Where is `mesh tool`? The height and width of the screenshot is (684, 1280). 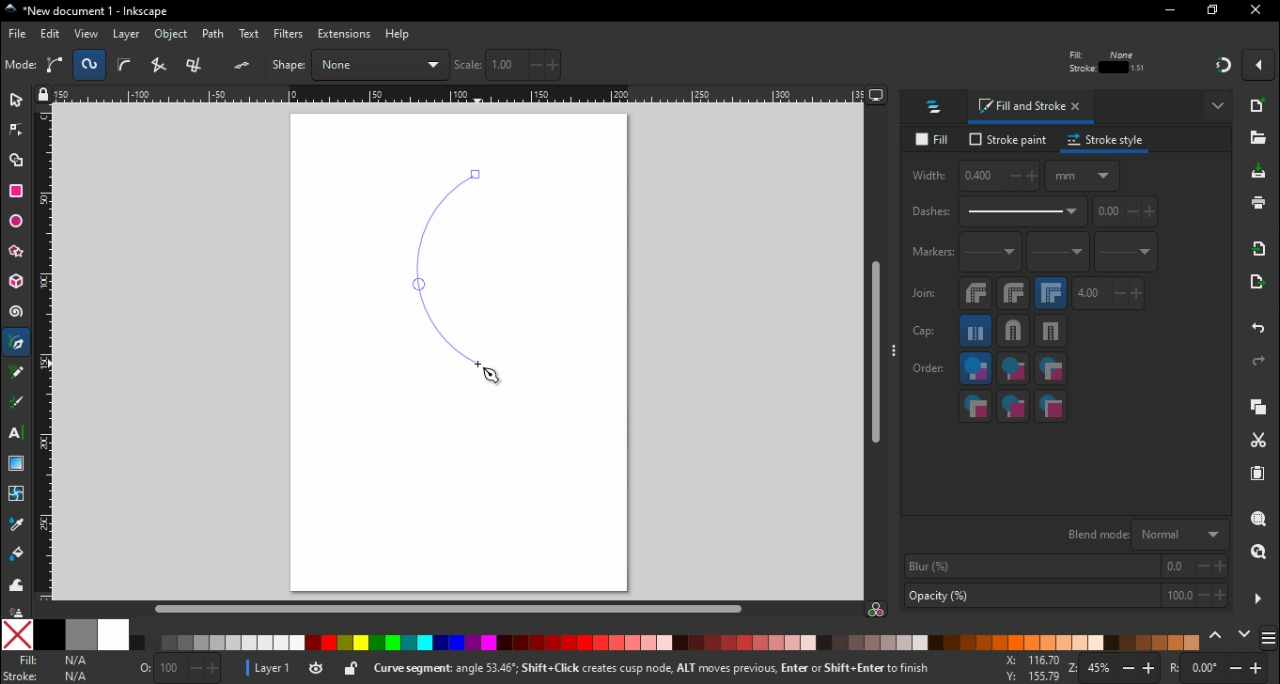
mesh tool is located at coordinates (14, 495).